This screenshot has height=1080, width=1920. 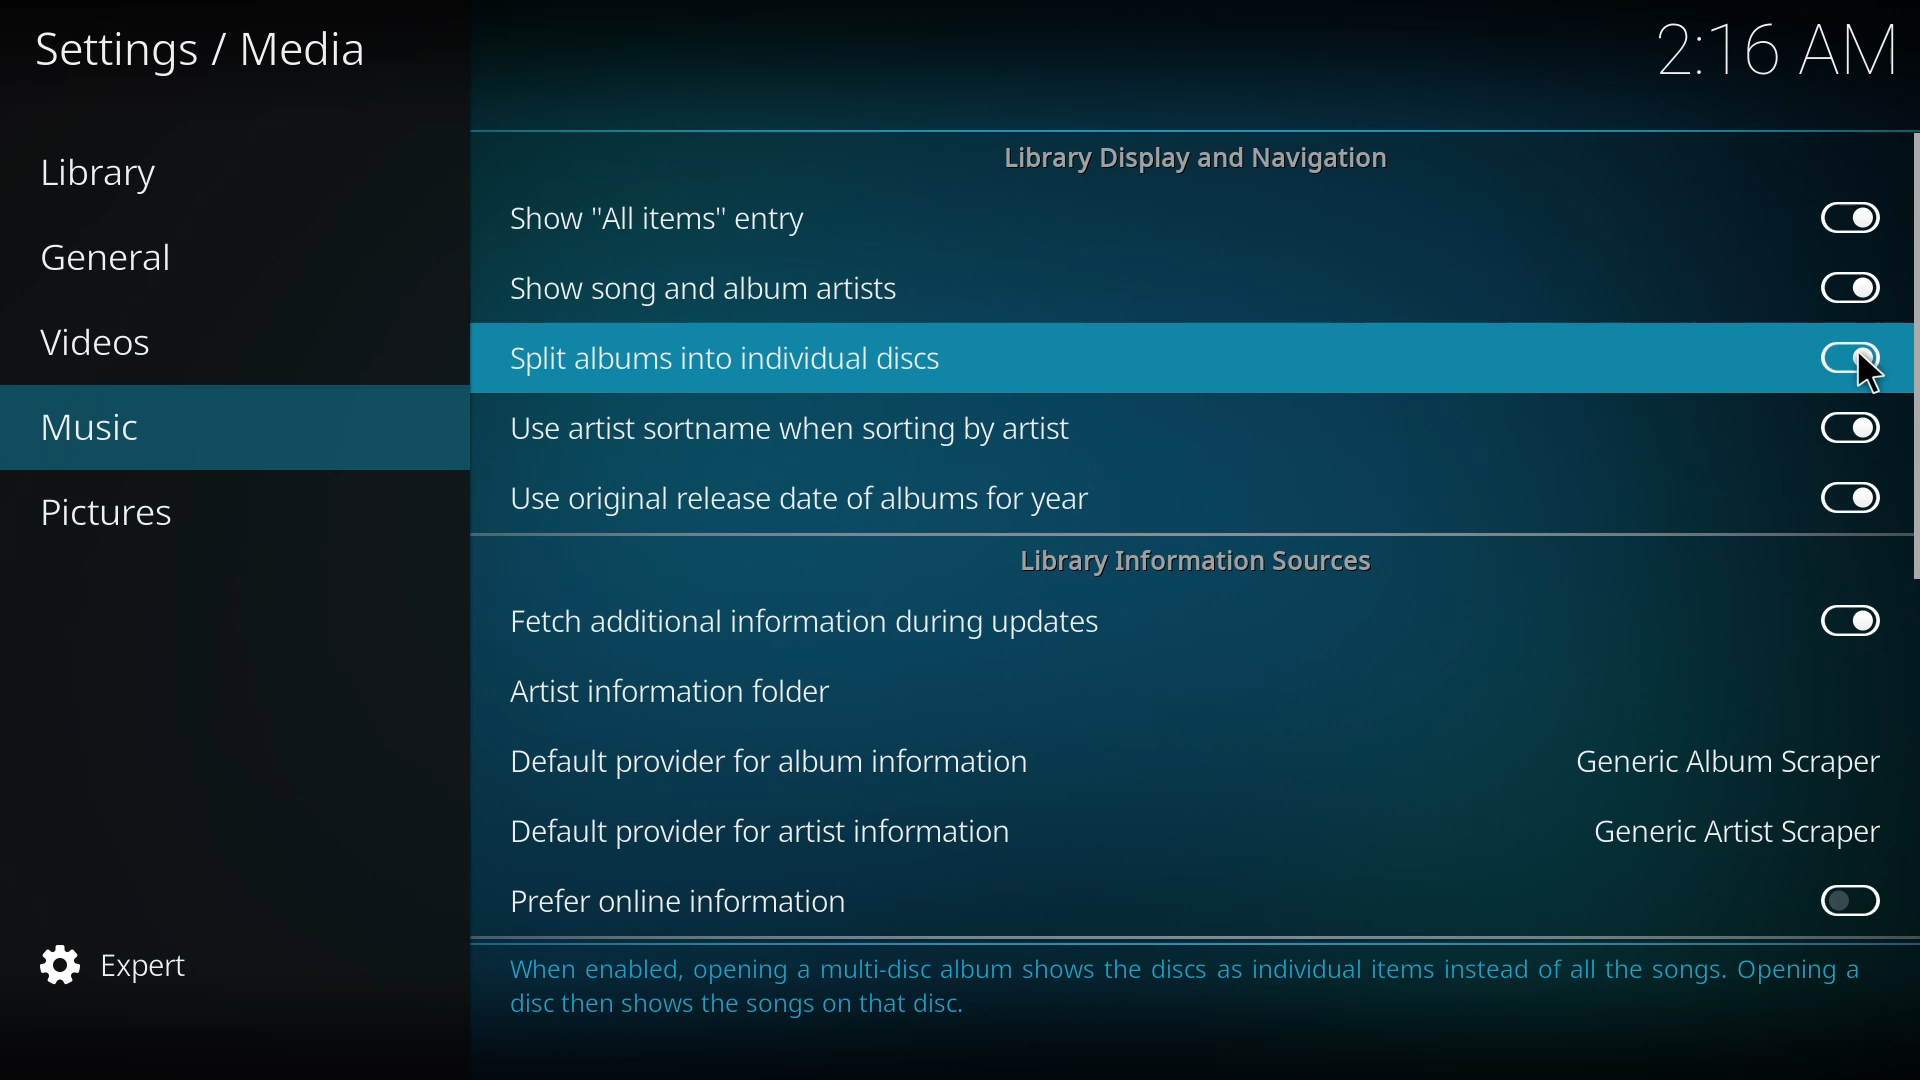 I want to click on info, so click(x=1194, y=997).